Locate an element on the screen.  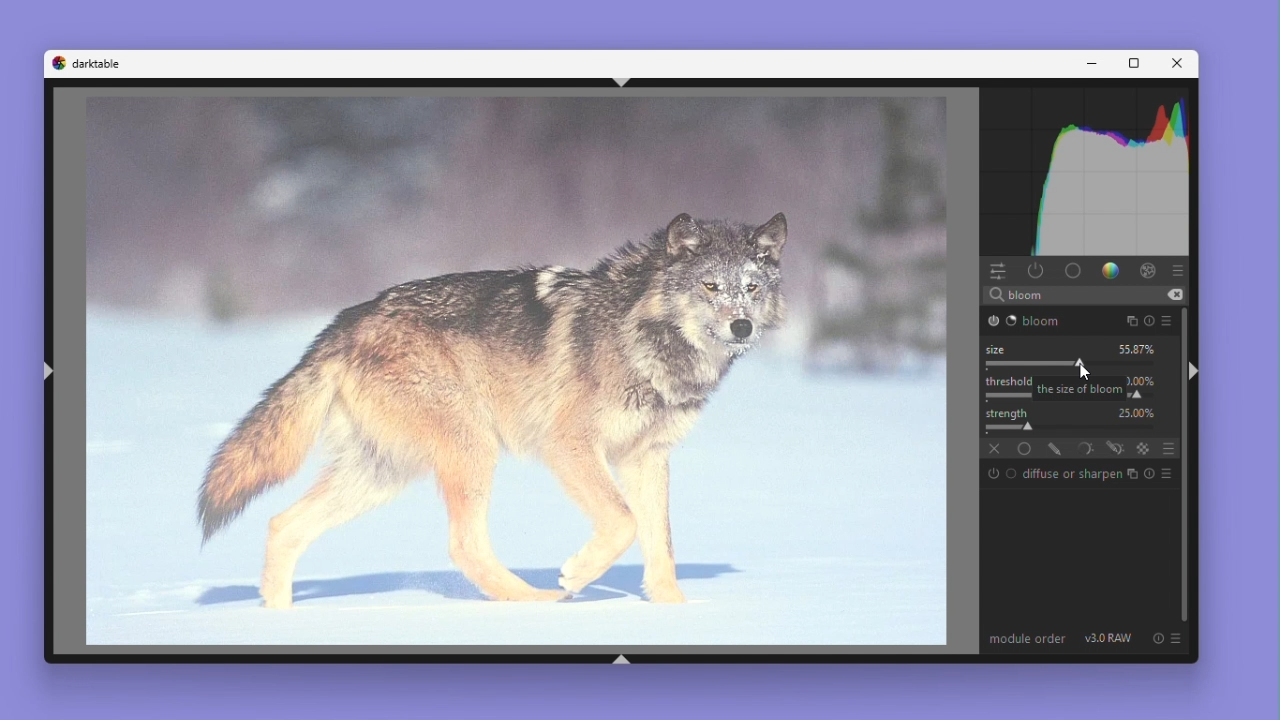
Maximize is located at coordinates (1130, 64).